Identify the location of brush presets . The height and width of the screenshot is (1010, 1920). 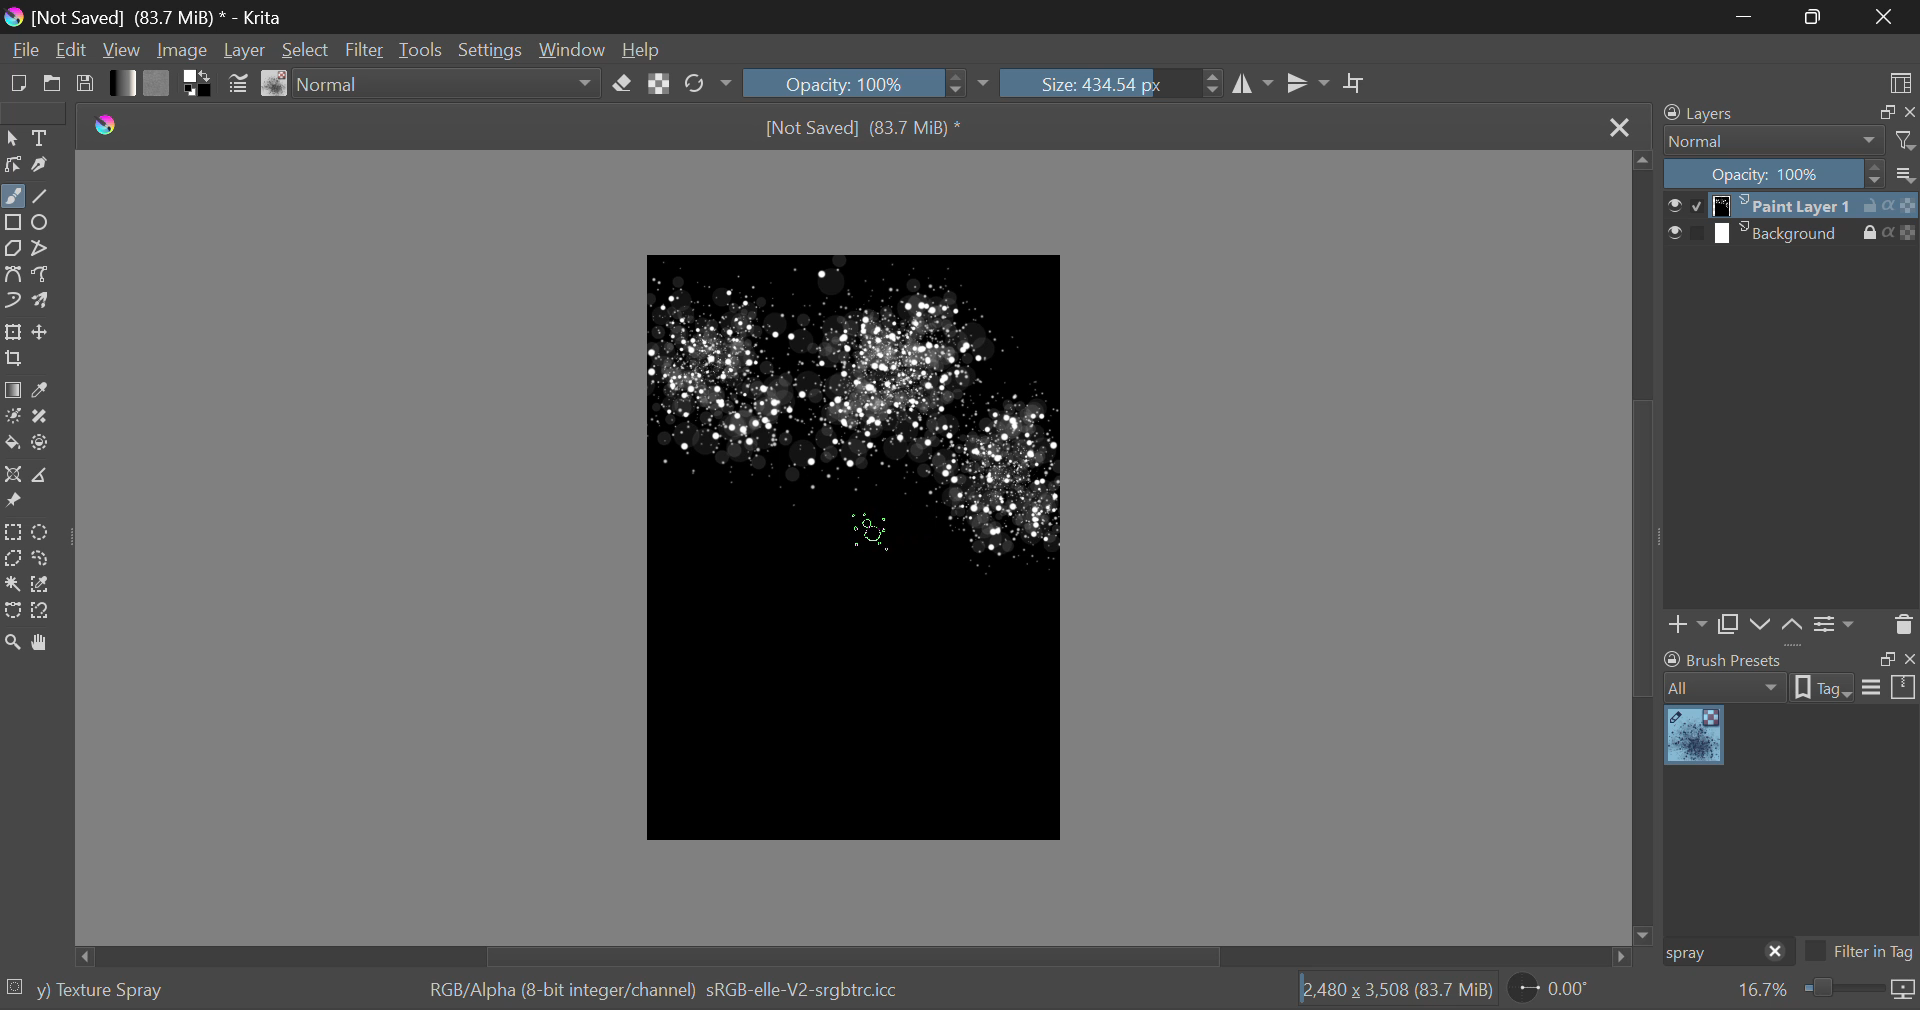
(1724, 659).